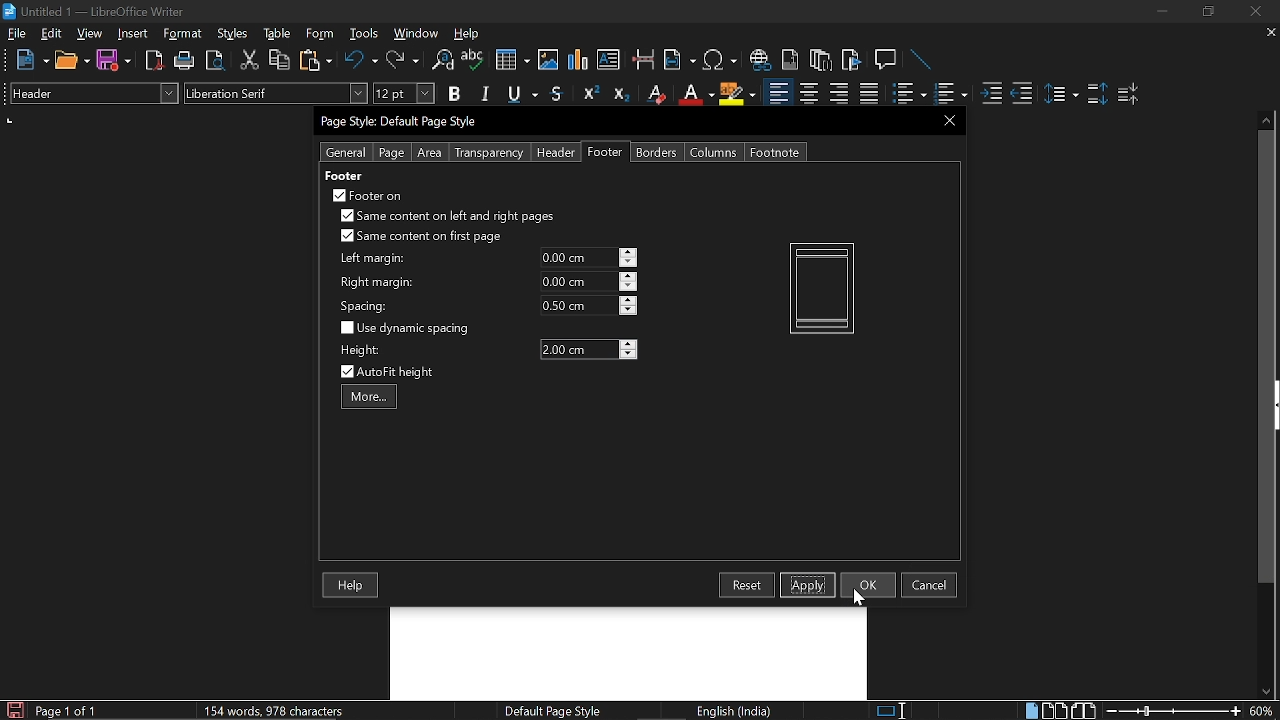 Image resolution: width=1280 pixels, height=720 pixels. What do you see at coordinates (1086, 710) in the screenshot?
I see `Book view` at bounding box center [1086, 710].